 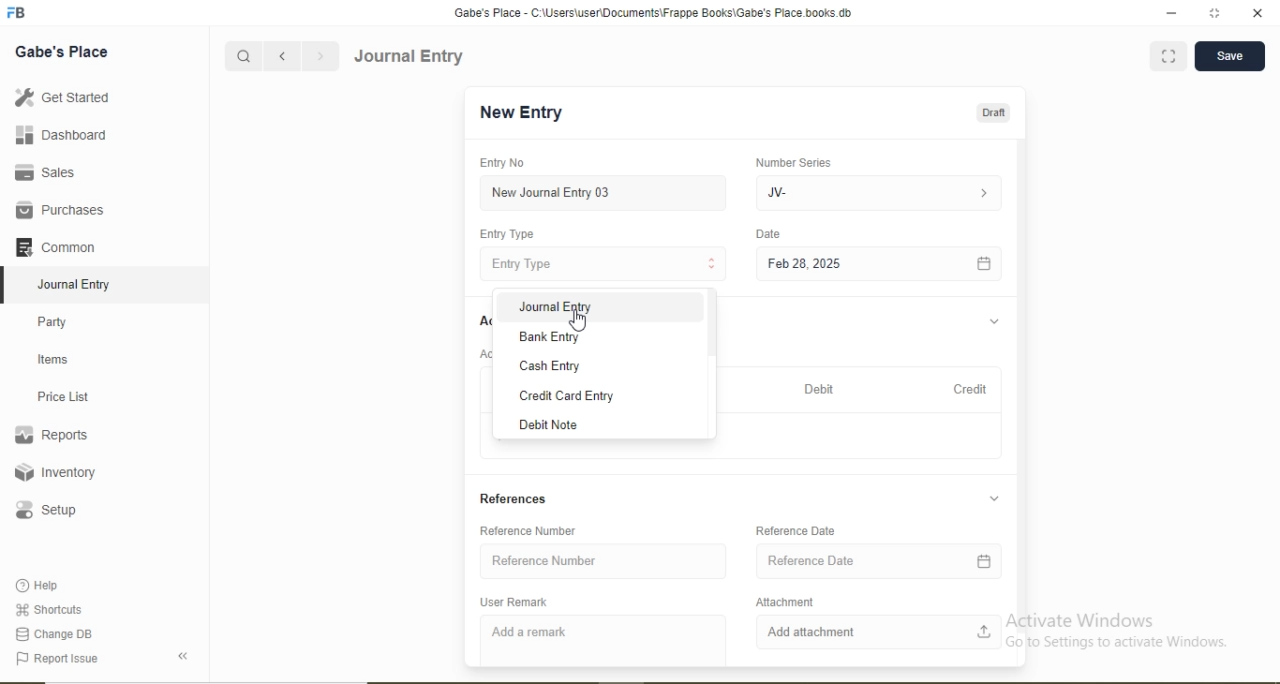 What do you see at coordinates (983, 562) in the screenshot?
I see `Calendar` at bounding box center [983, 562].